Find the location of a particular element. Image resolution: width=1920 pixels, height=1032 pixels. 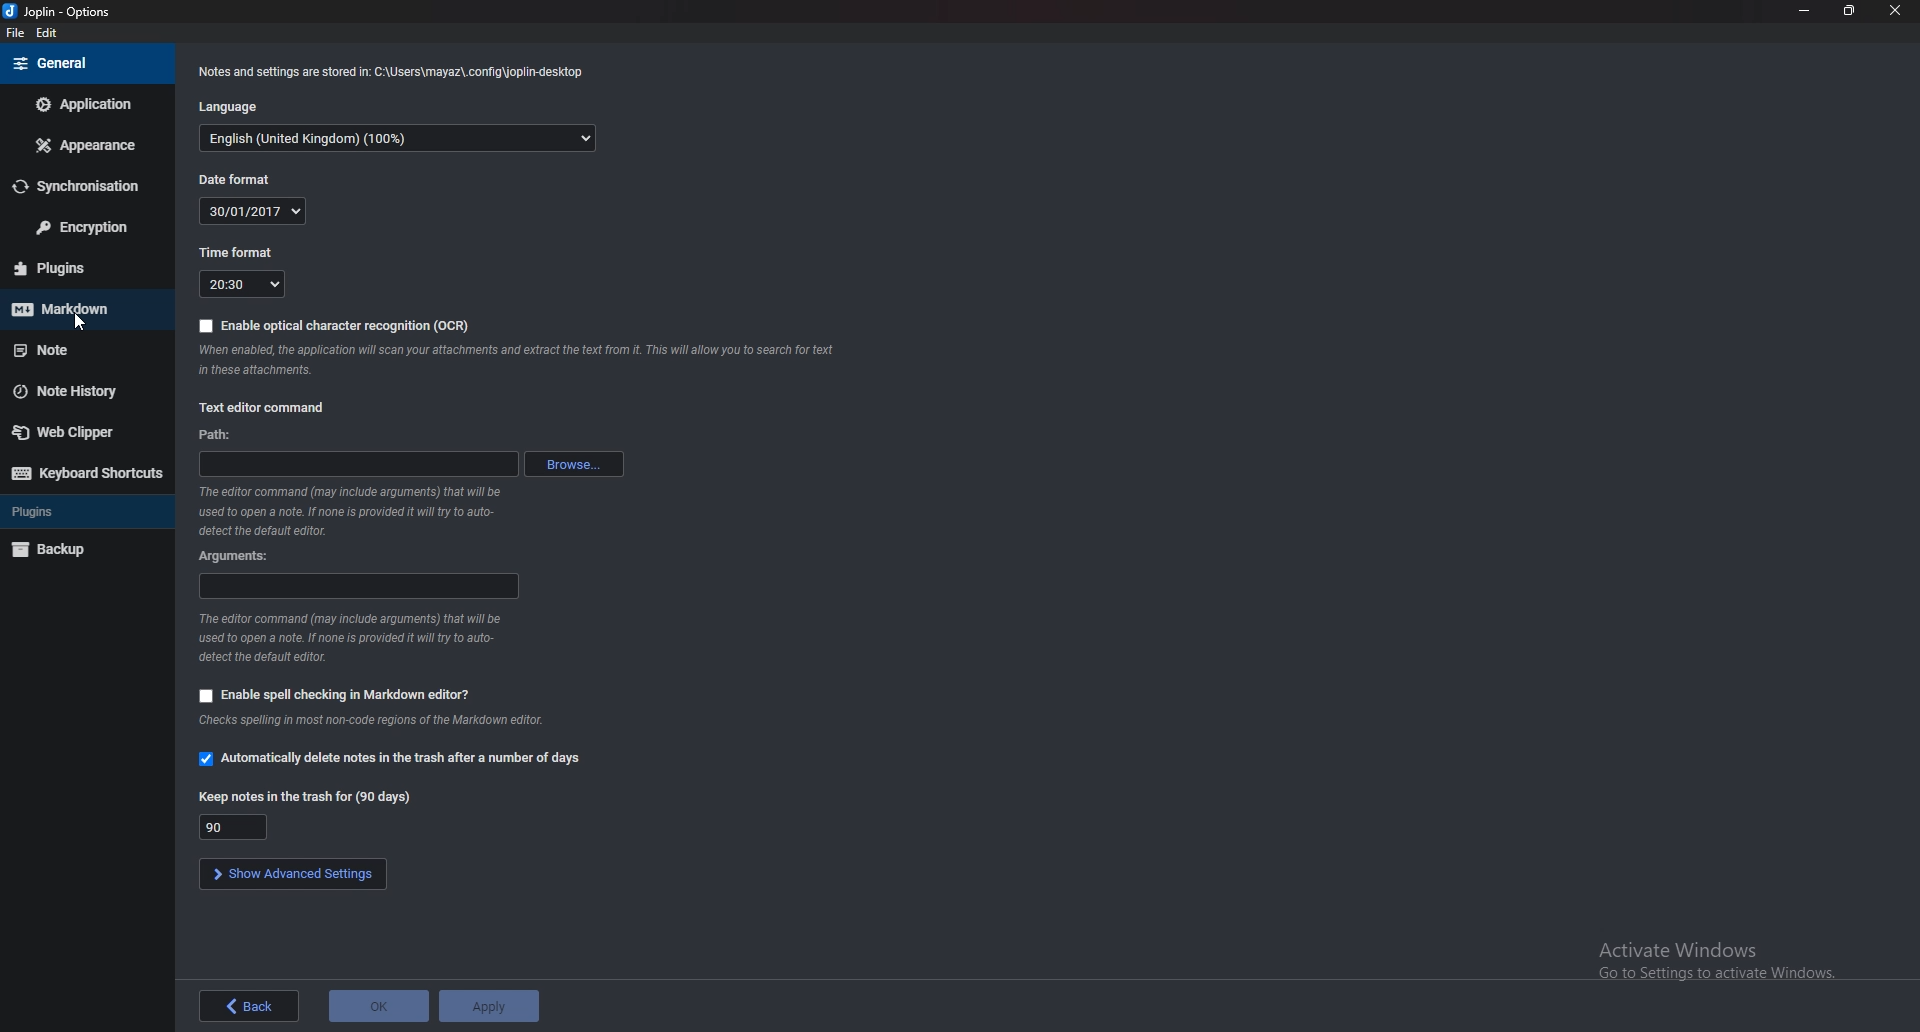

Application is located at coordinates (81, 106).